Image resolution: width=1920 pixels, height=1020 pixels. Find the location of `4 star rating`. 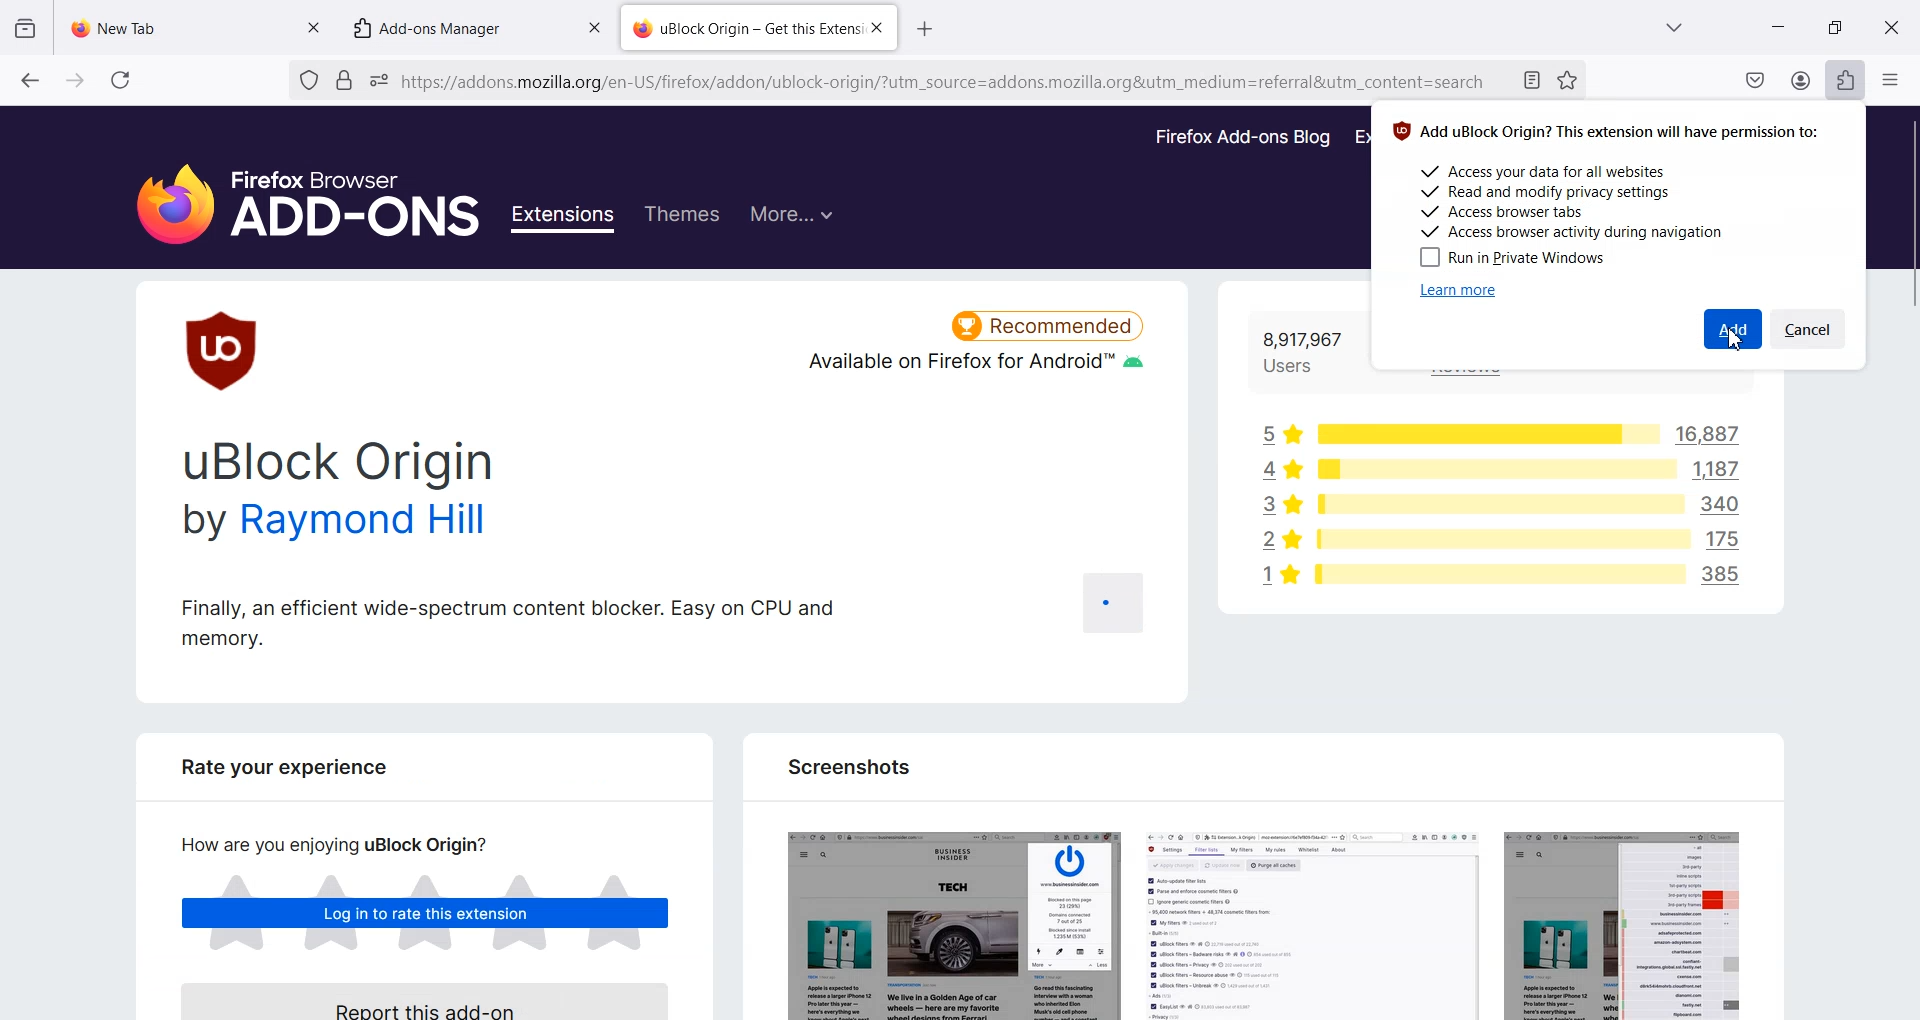

4 star rating is located at coordinates (1271, 468).